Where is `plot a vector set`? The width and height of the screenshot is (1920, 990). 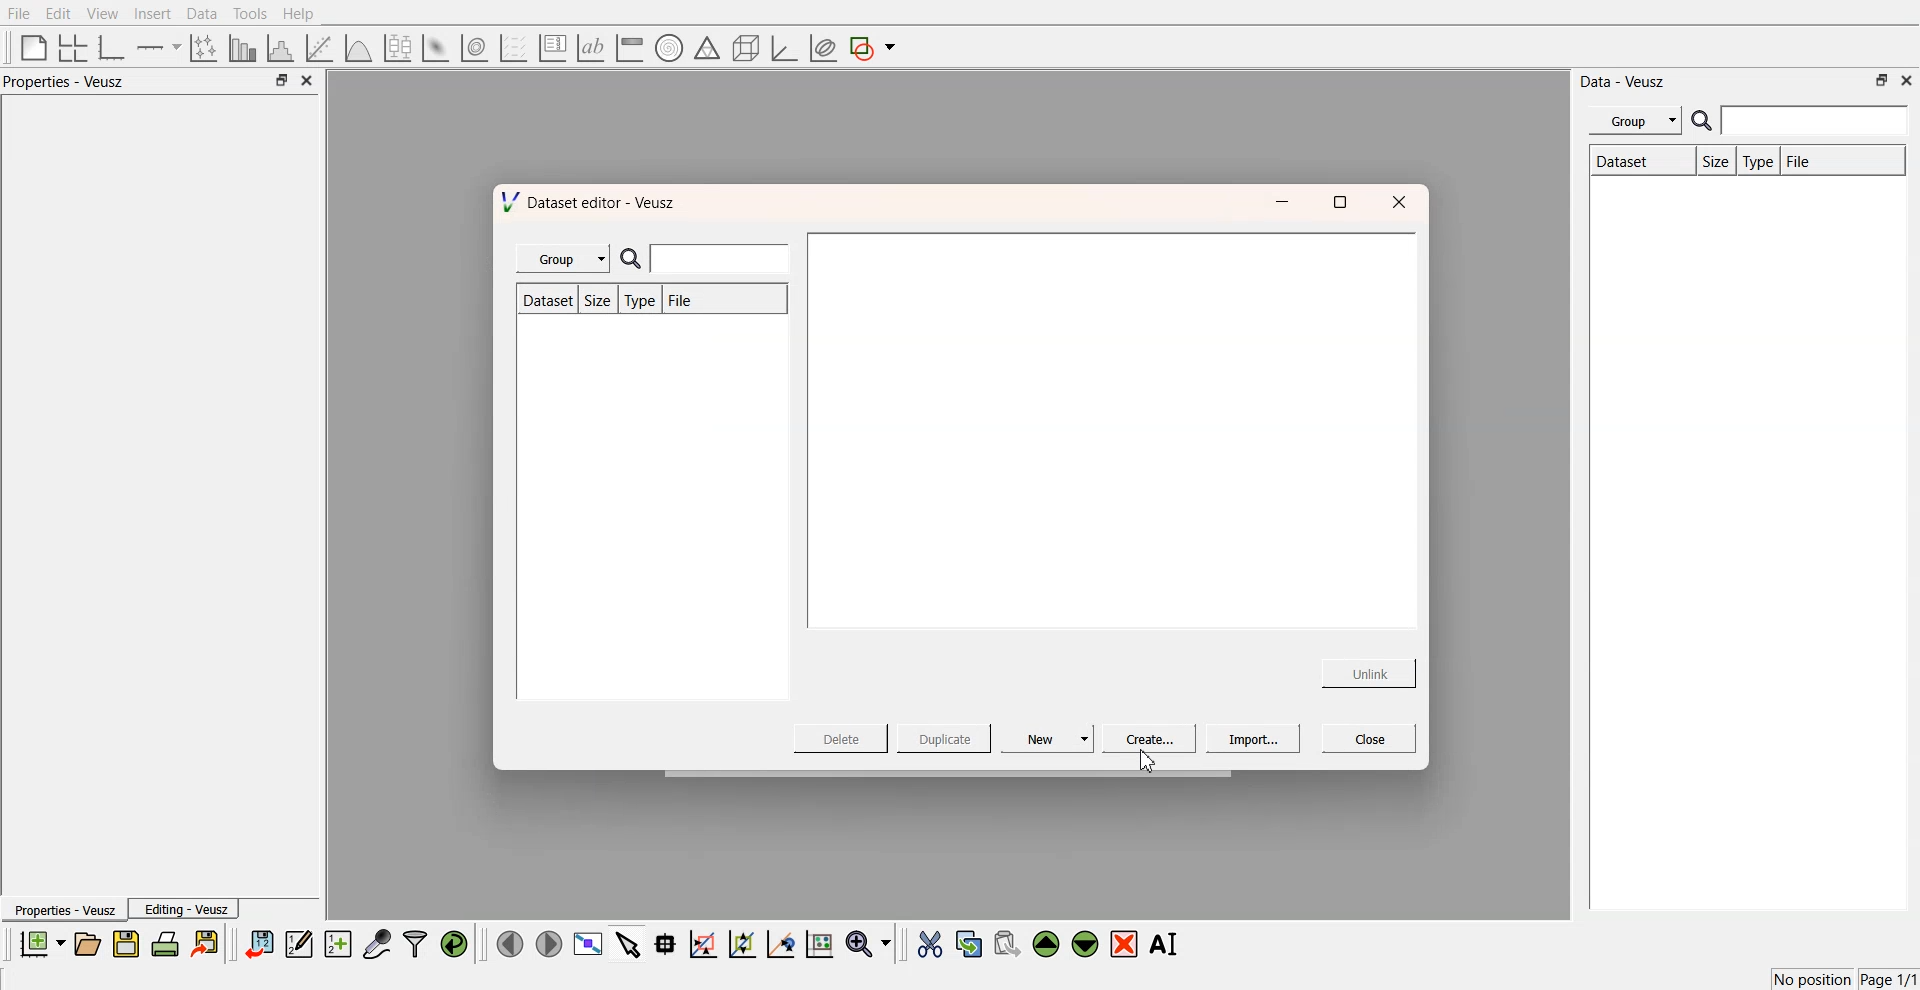
plot a vector set is located at coordinates (515, 48).